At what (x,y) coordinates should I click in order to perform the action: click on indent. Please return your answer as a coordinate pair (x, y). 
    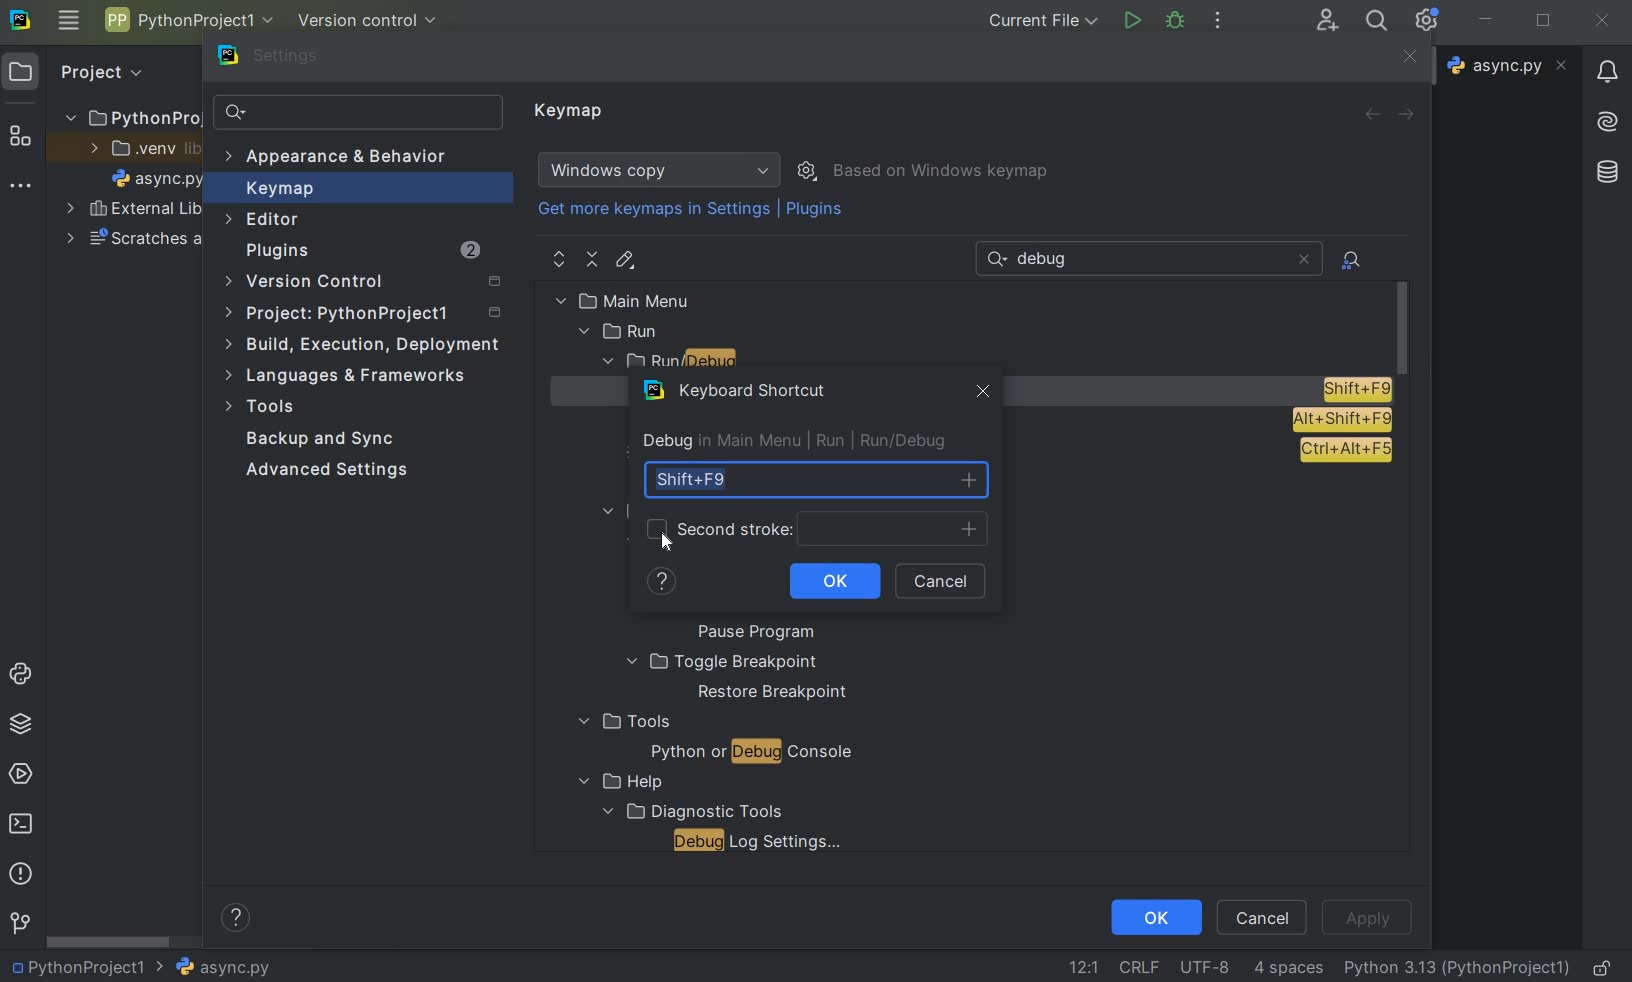
    Looking at the image, I should click on (1288, 968).